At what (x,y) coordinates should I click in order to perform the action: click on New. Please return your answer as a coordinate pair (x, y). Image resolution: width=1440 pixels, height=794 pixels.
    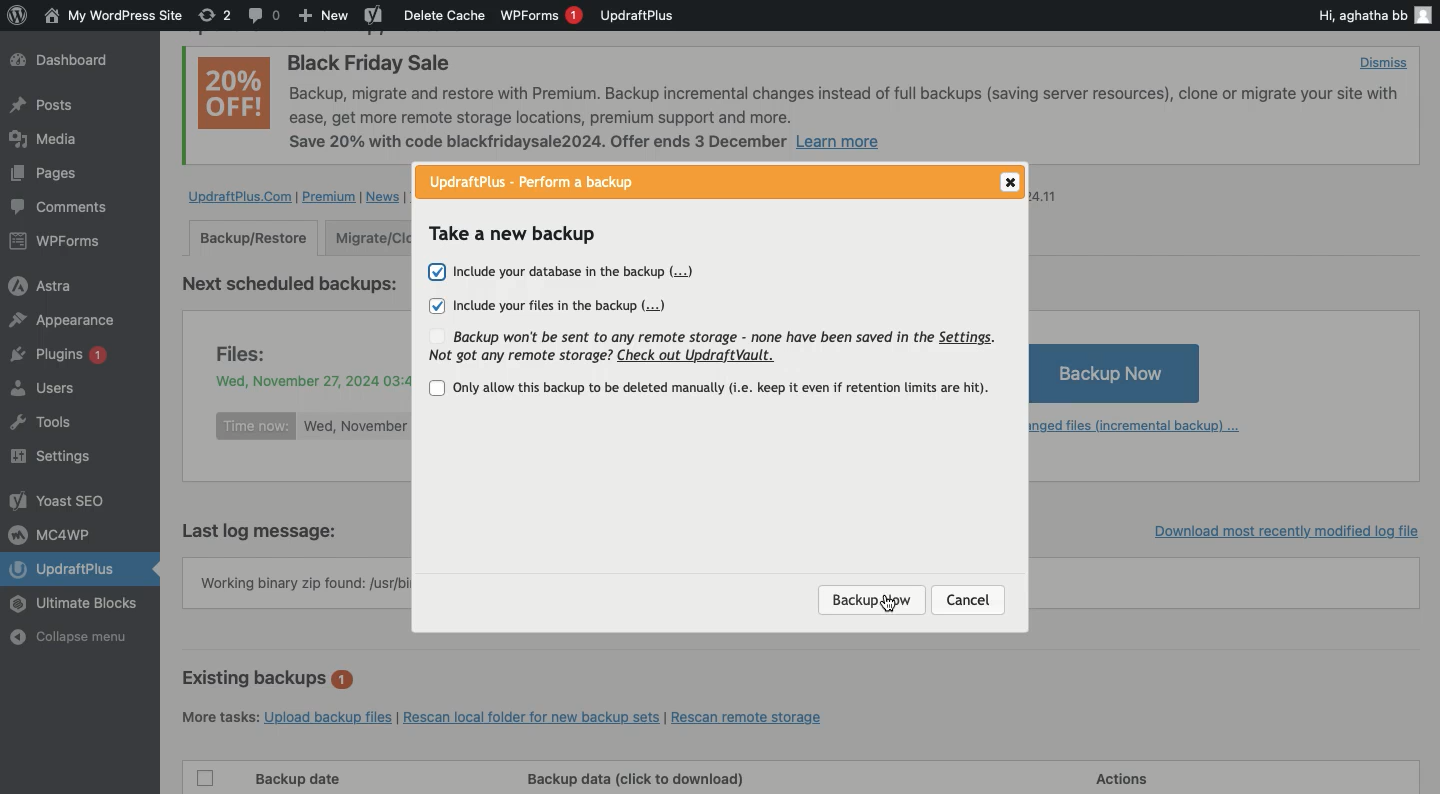
    Looking at the image, I should click on (324, 17).